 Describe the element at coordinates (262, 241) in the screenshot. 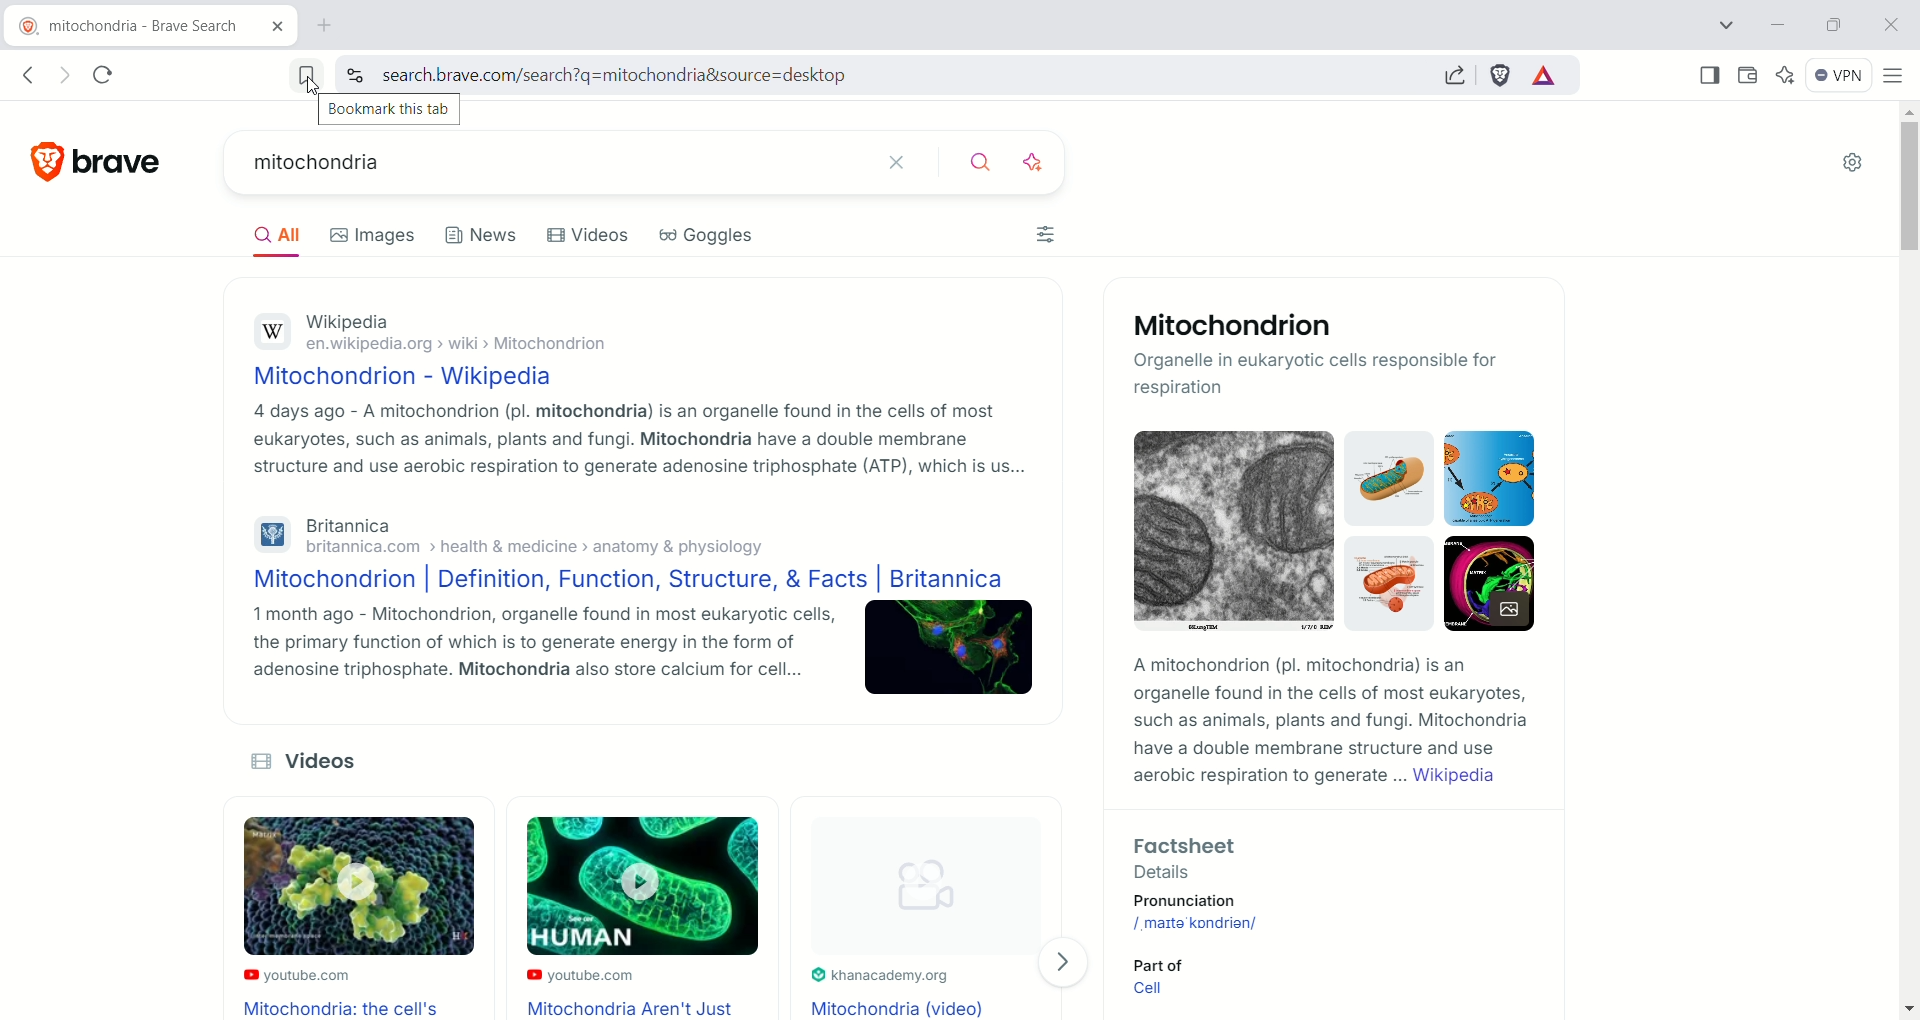

I see `All` at that location.